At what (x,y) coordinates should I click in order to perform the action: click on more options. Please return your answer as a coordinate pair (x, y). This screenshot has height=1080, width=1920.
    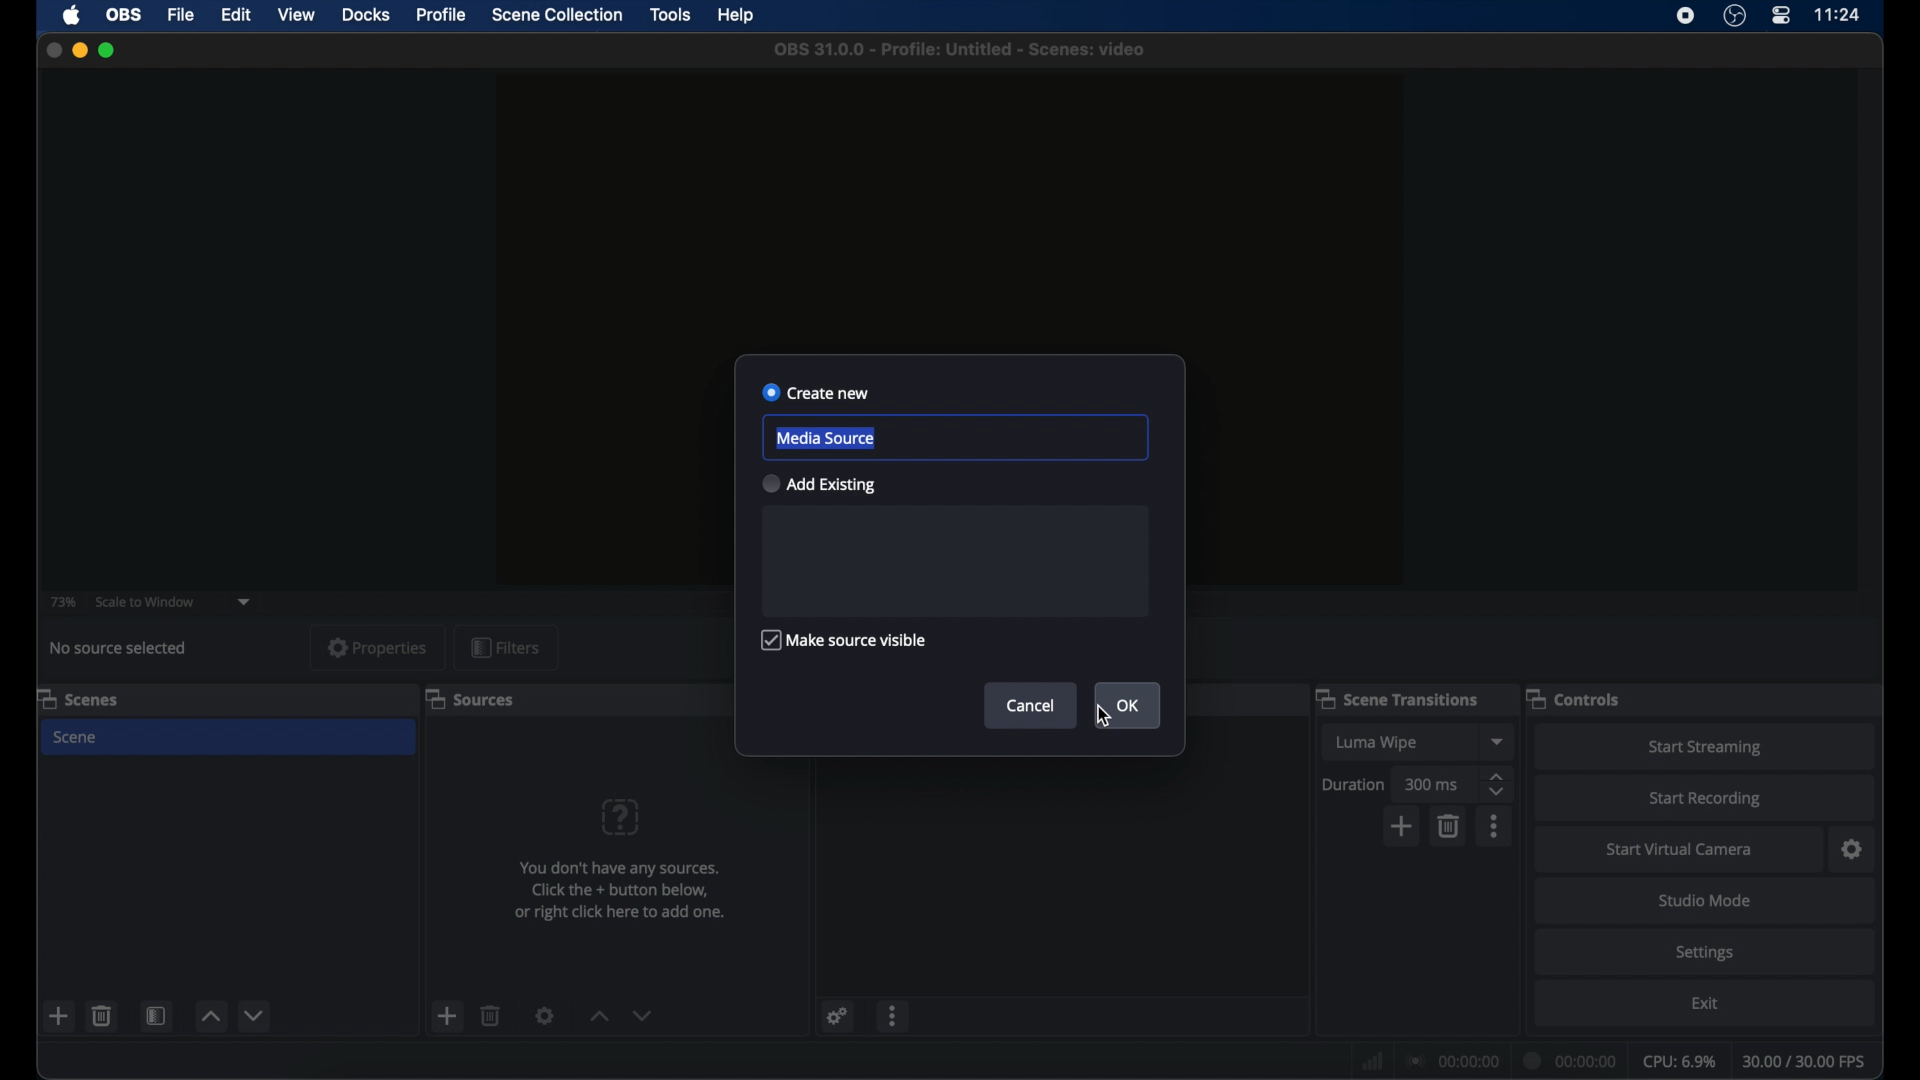
    Looking at the image, I should click on (895, 1016).